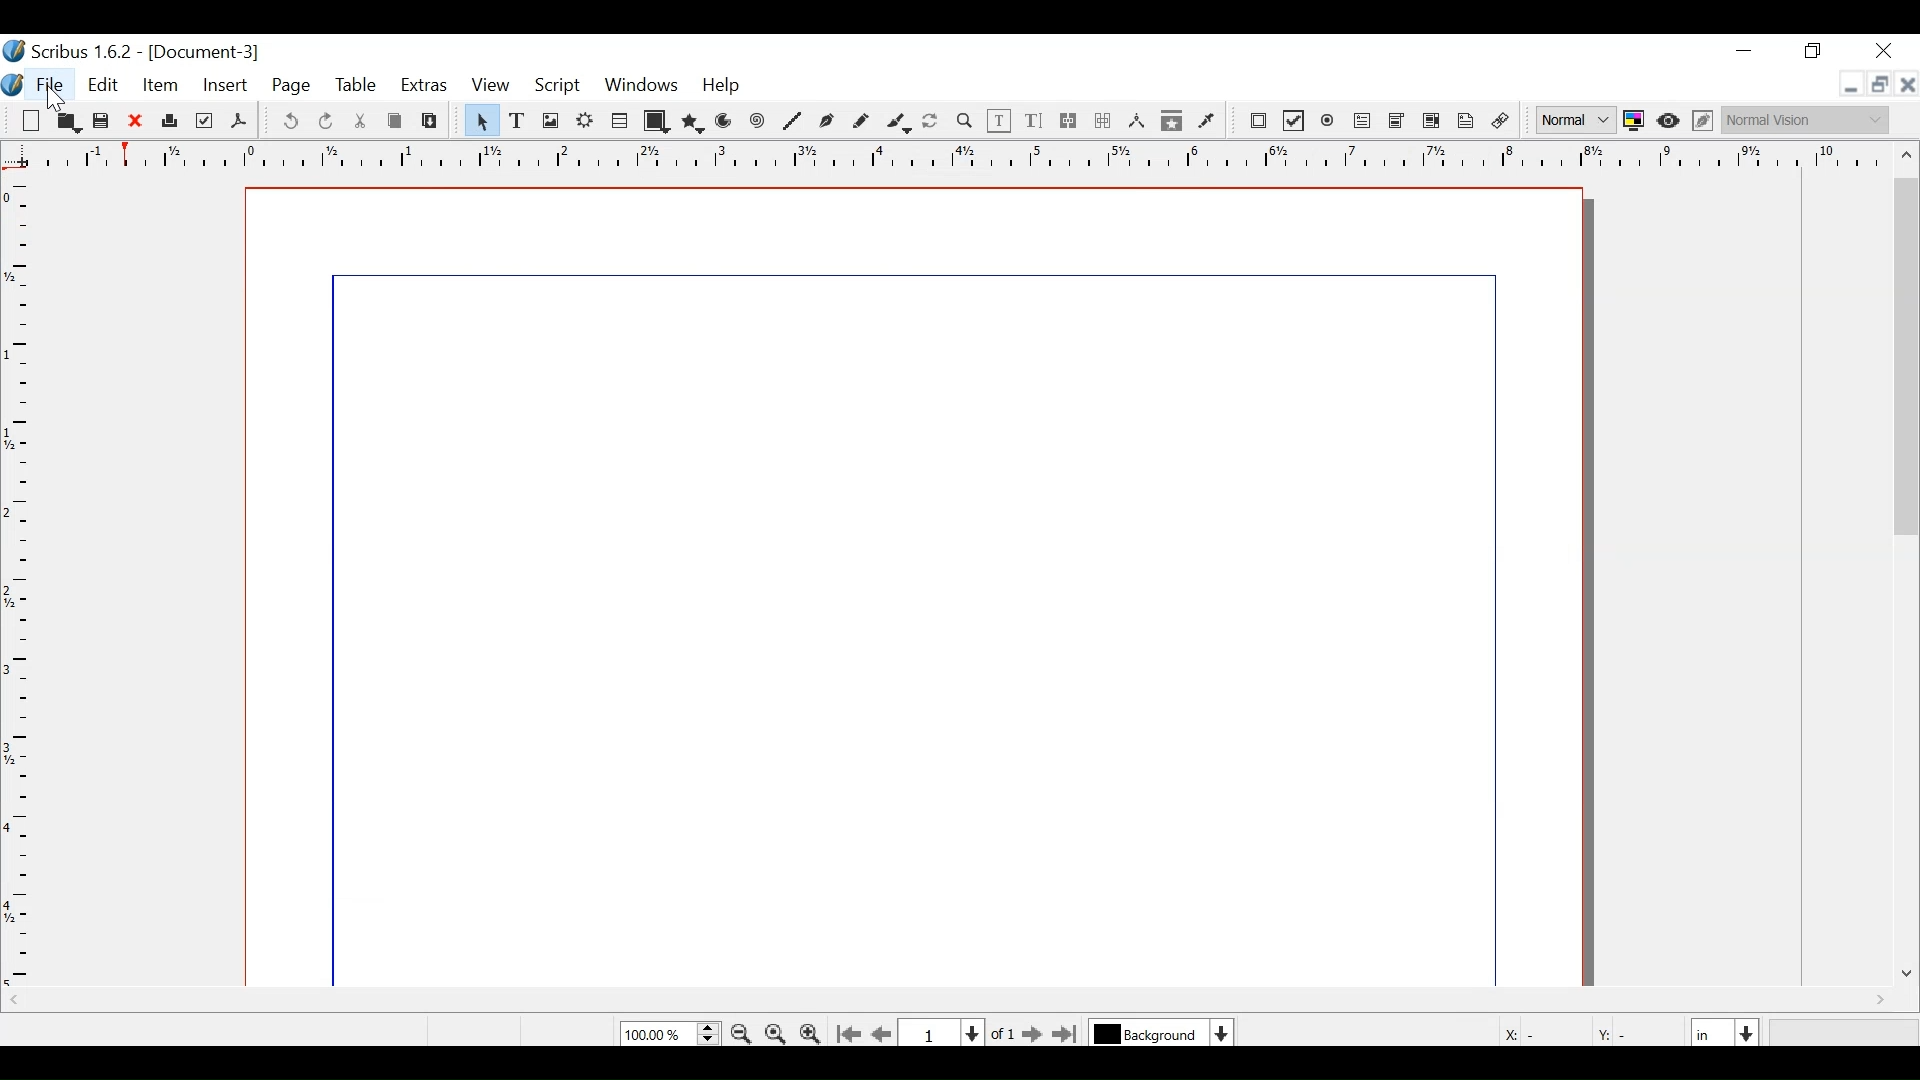 Image resolution: width=1920 pixels, height=1080 pixels. Describe the element at coordinates (428, 122) in the screenshot. I see `Paste` at that location.